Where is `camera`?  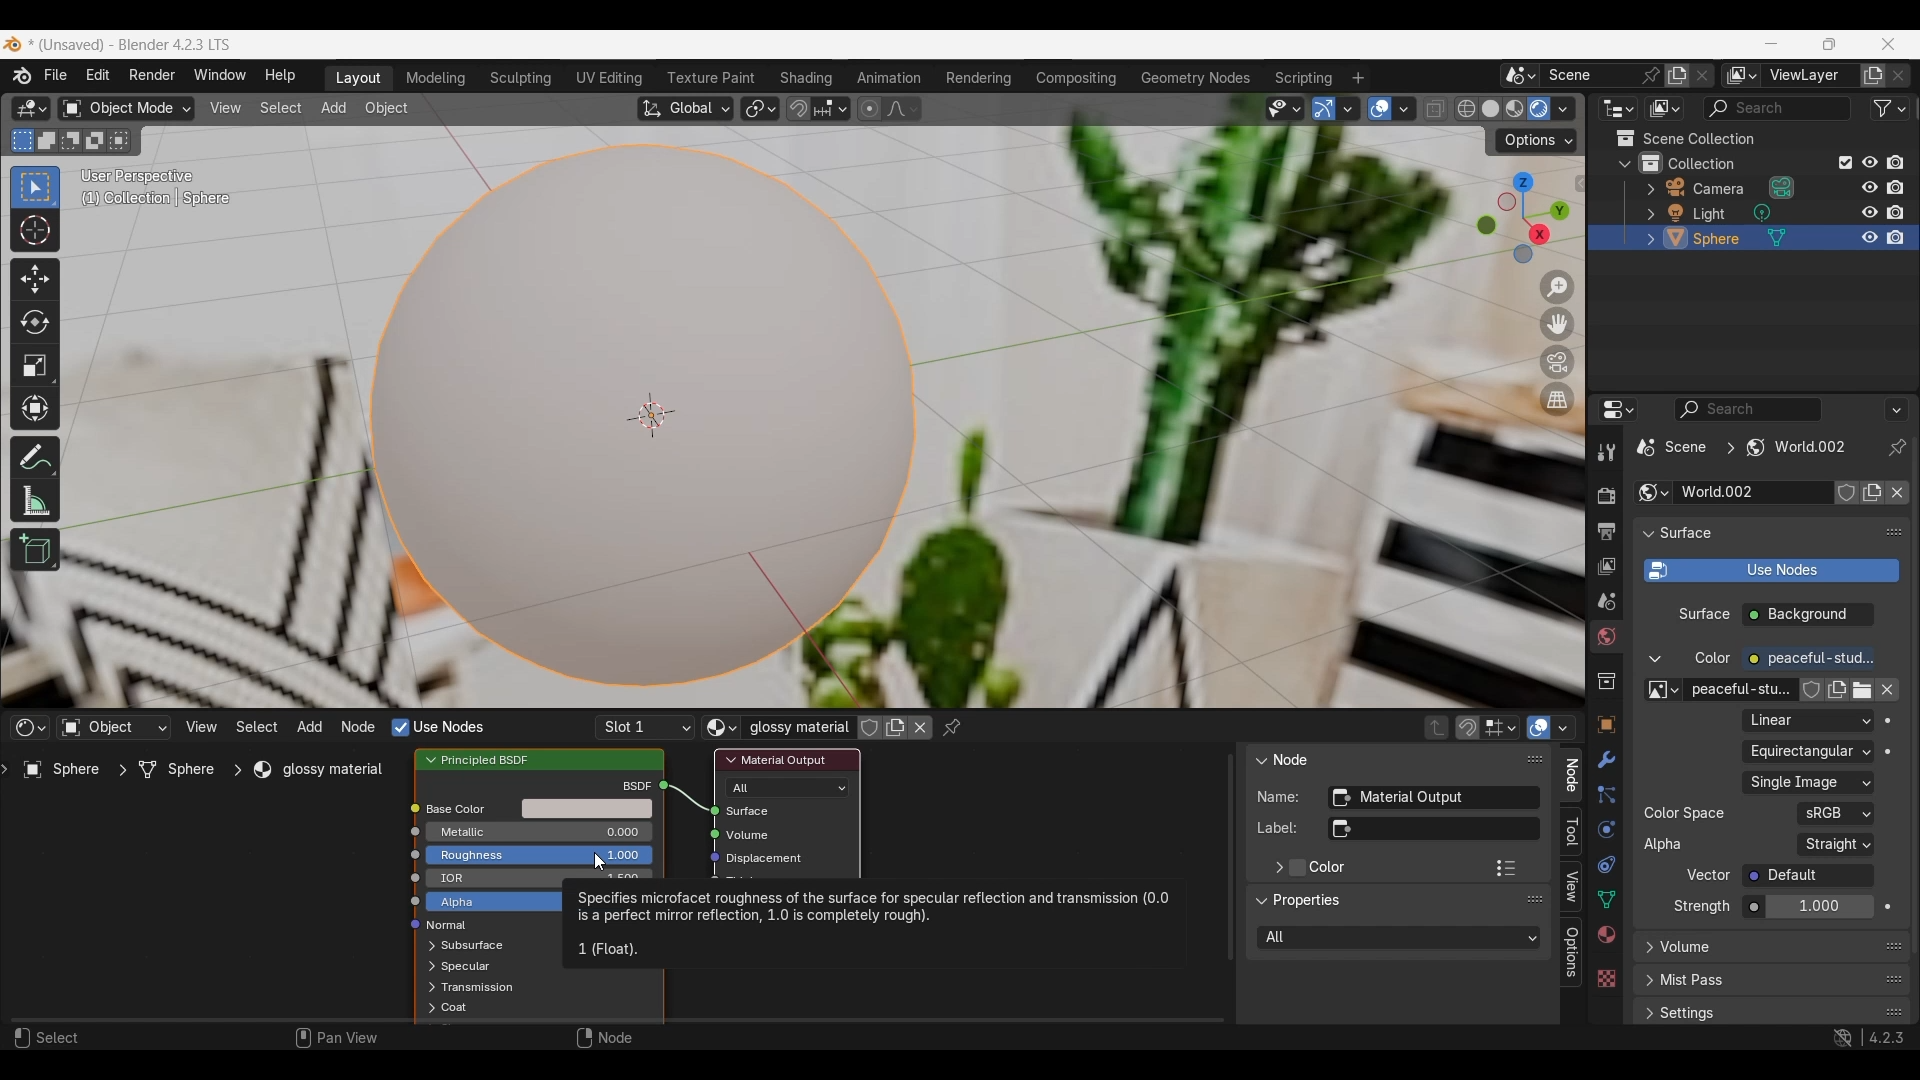 camera is located at coordinates (1721, 189).